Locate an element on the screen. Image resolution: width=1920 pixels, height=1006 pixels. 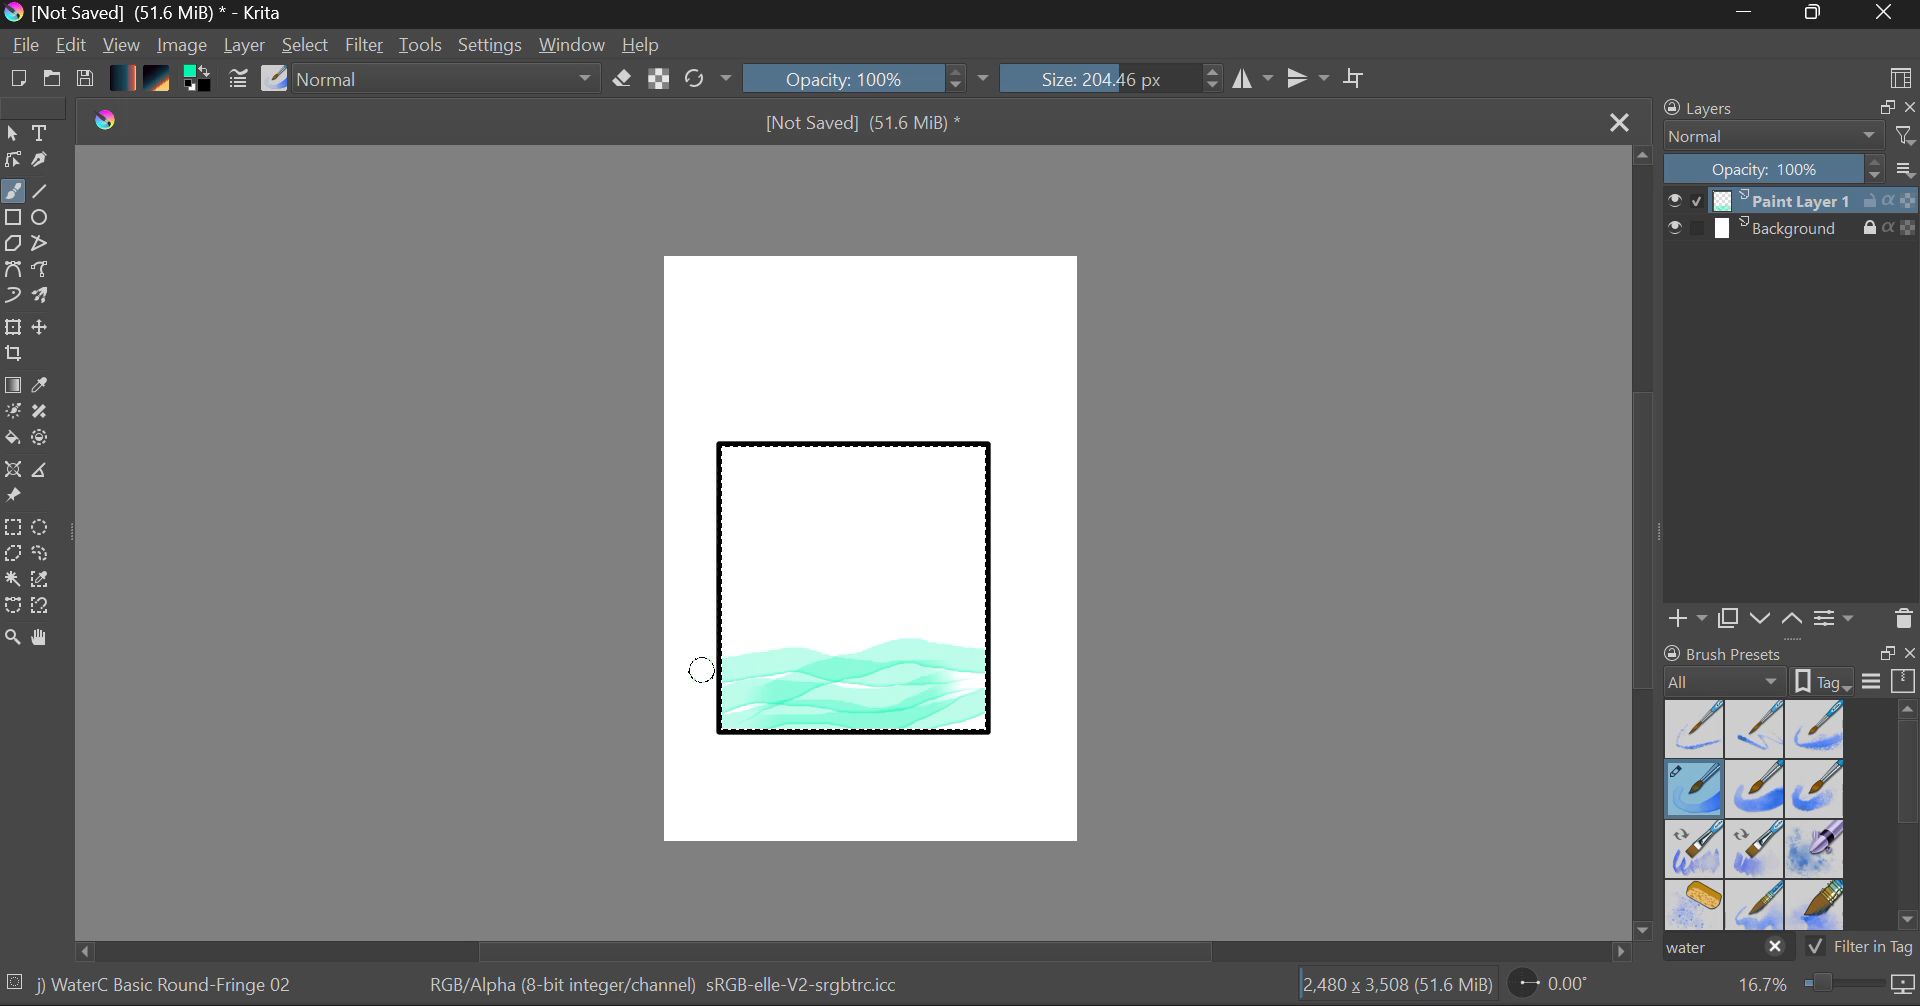
Crop is located at coordinates (16, 354).